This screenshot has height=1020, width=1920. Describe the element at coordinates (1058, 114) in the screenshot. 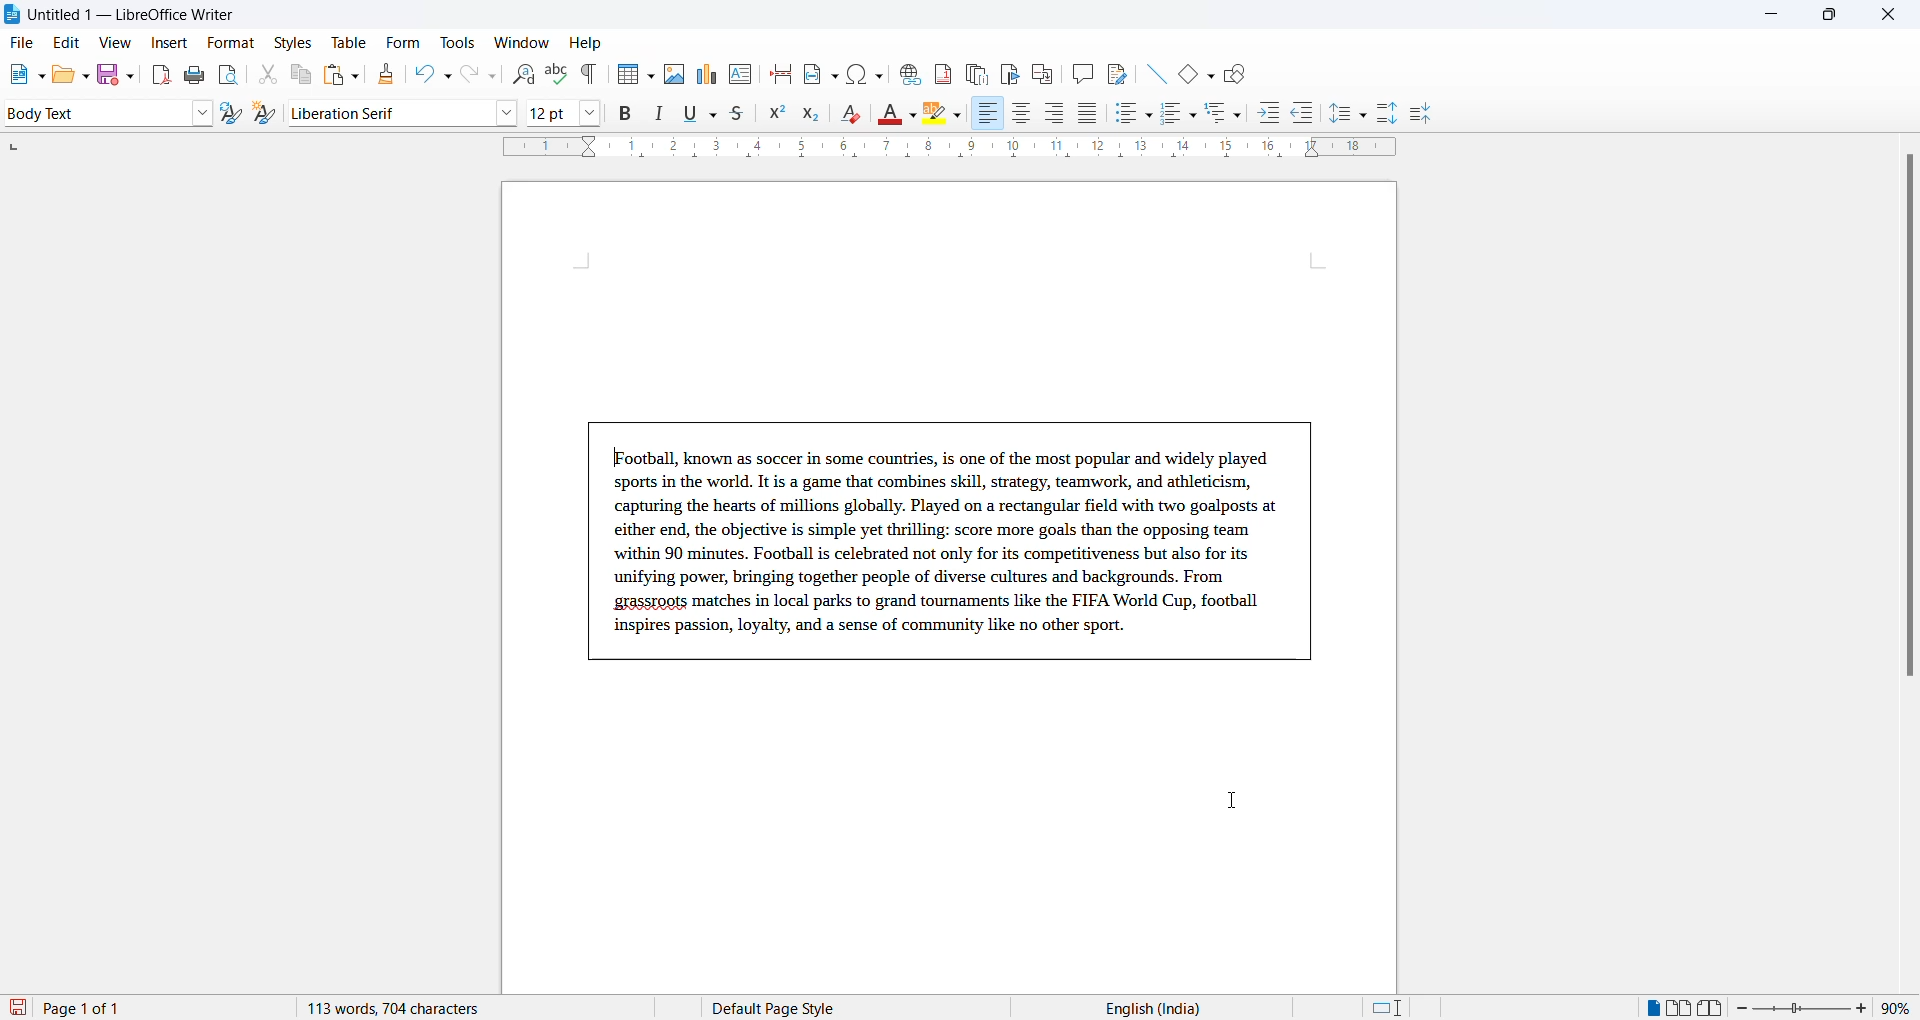

I see `text align right` at that location.